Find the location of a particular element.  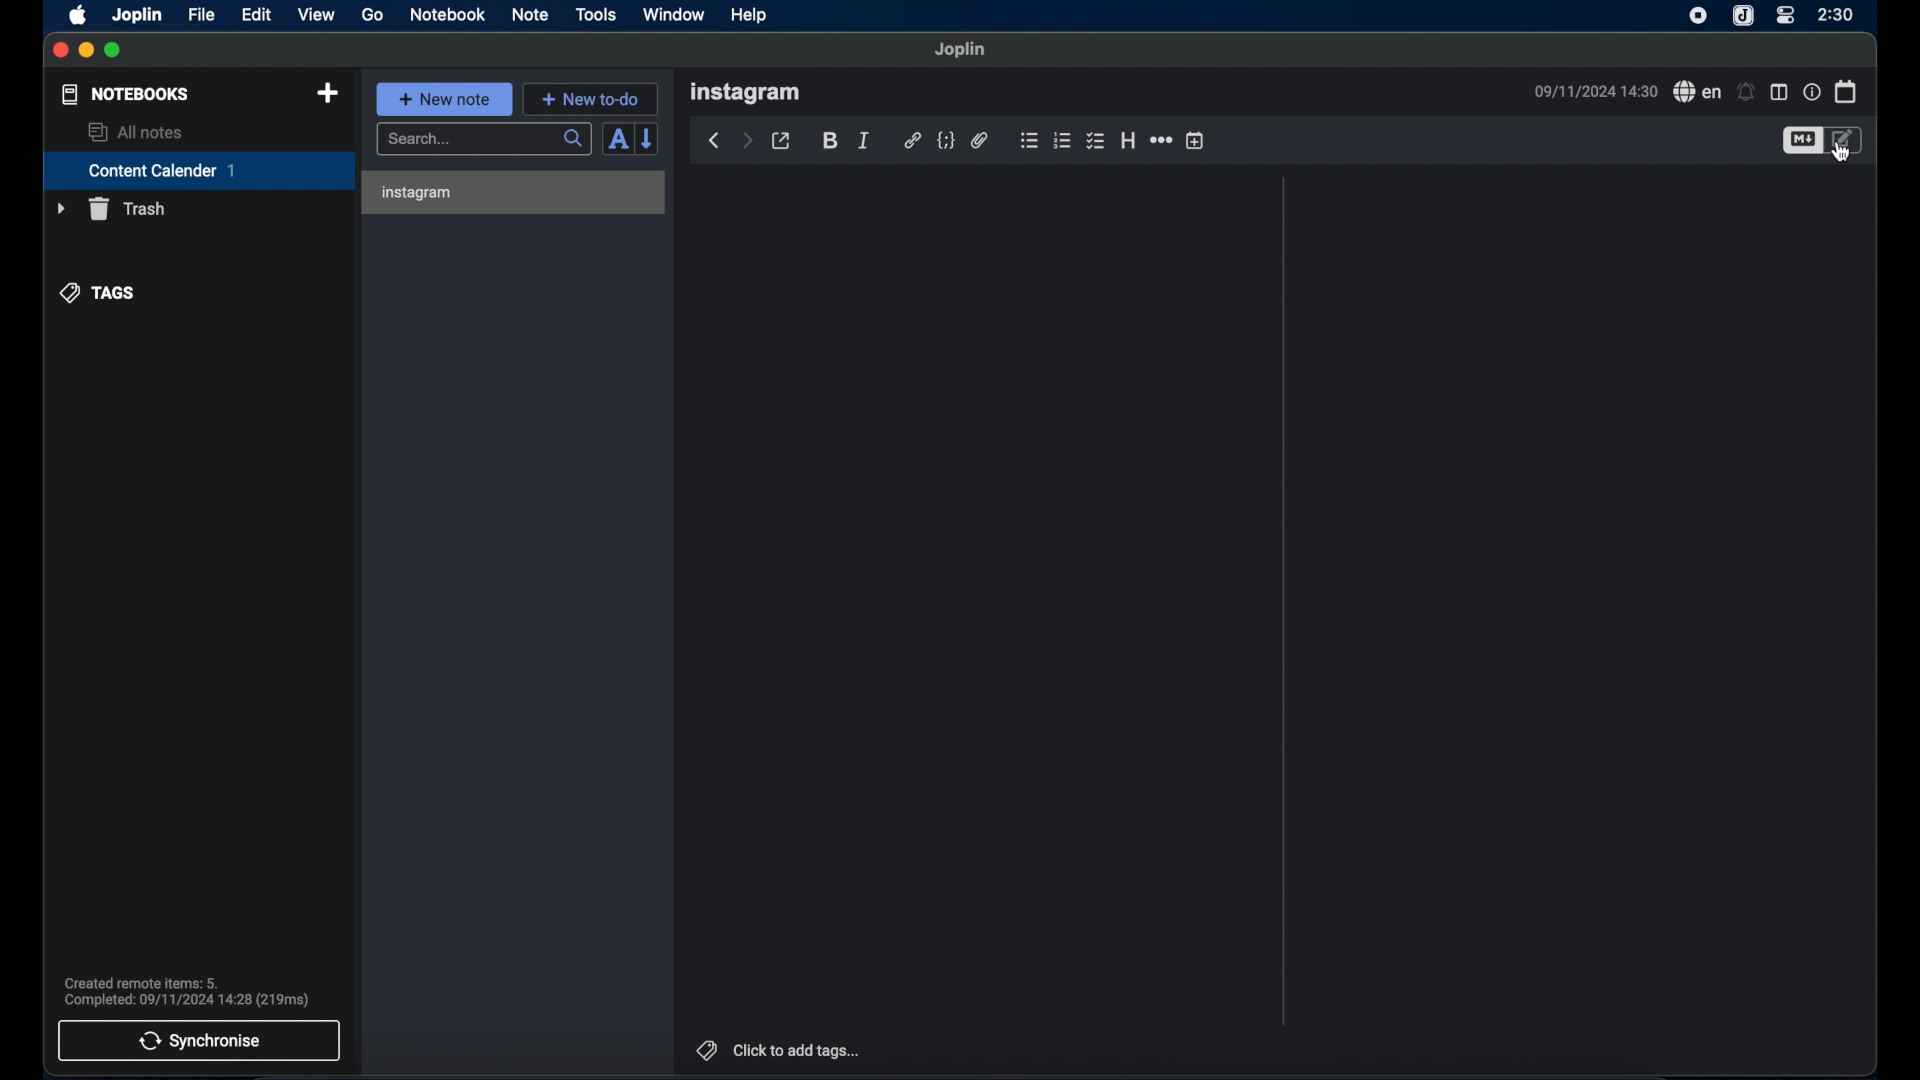

maximize is located at coordinates (114, 51).